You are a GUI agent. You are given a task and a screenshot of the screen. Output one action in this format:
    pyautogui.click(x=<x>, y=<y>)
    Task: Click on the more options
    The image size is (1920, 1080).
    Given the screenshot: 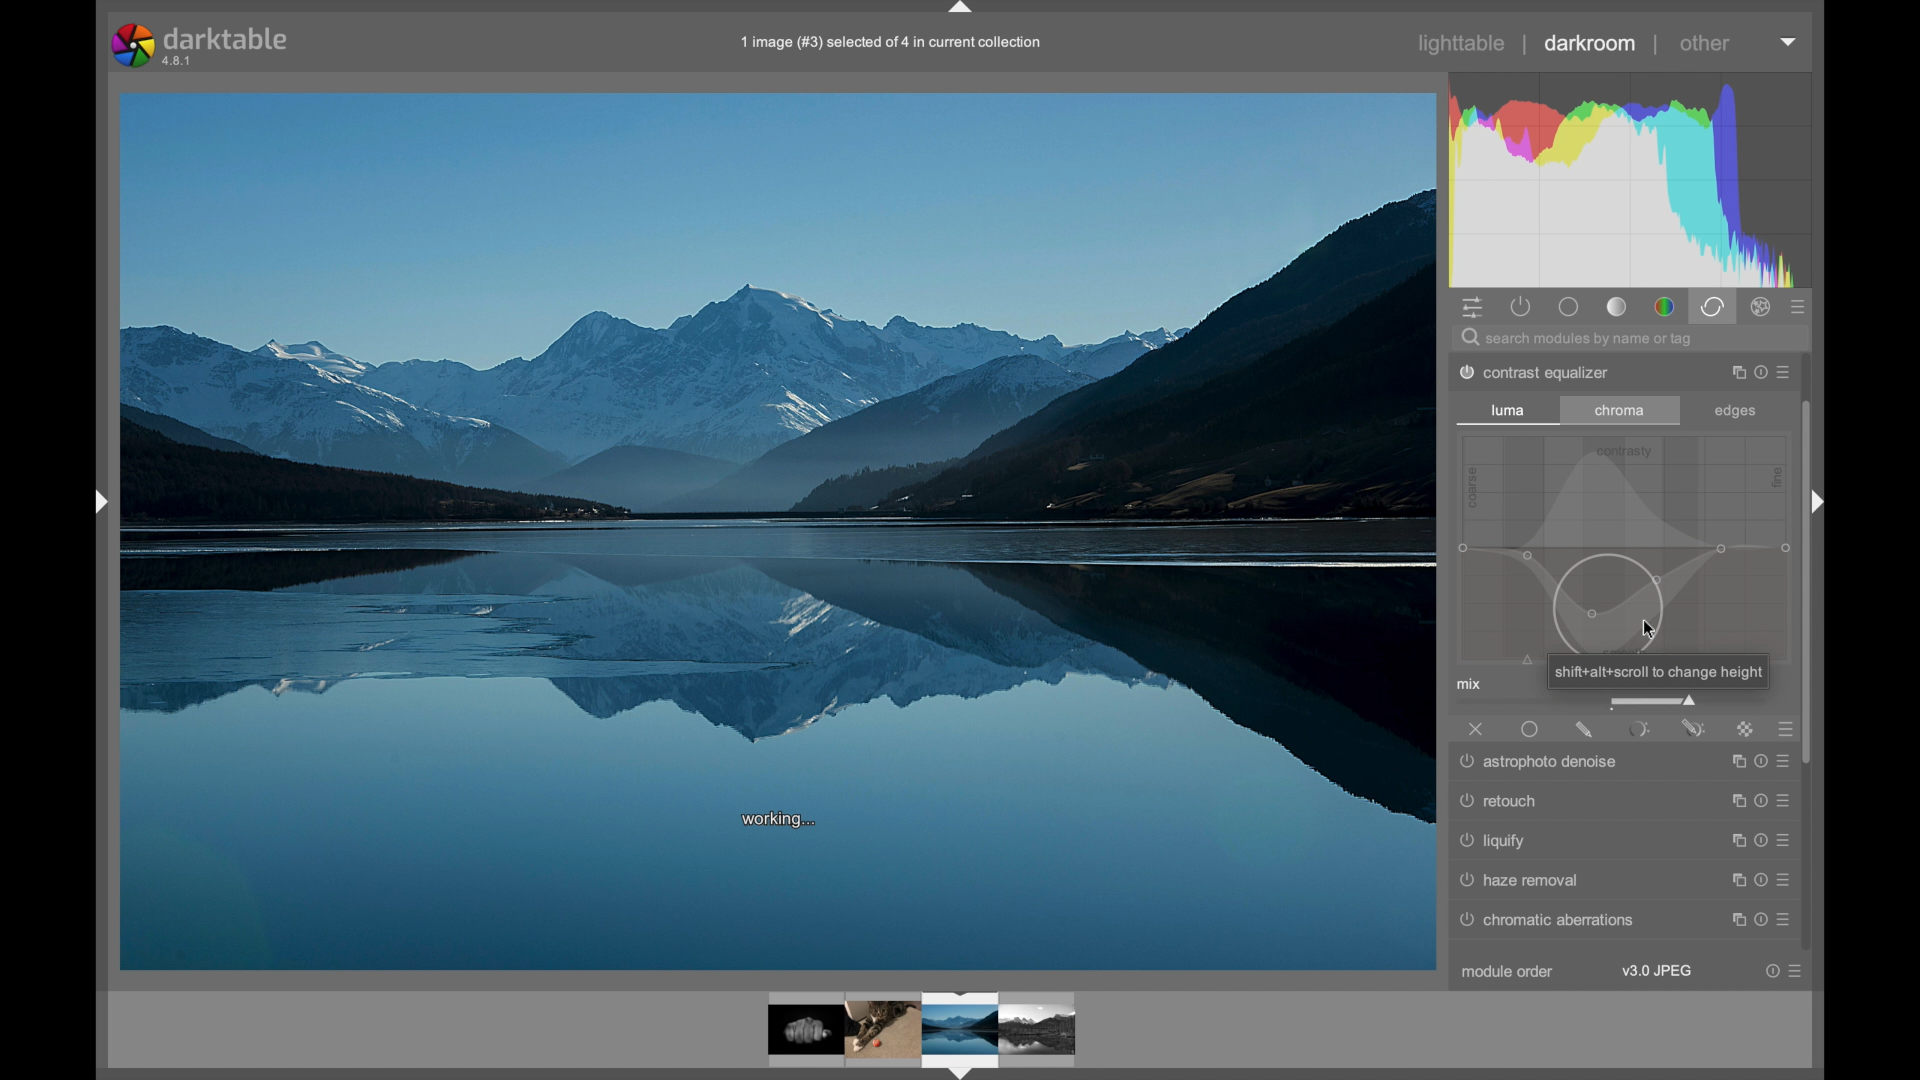 What is the action you would take?
    pyautogui.click(x=1758, y=846)
    